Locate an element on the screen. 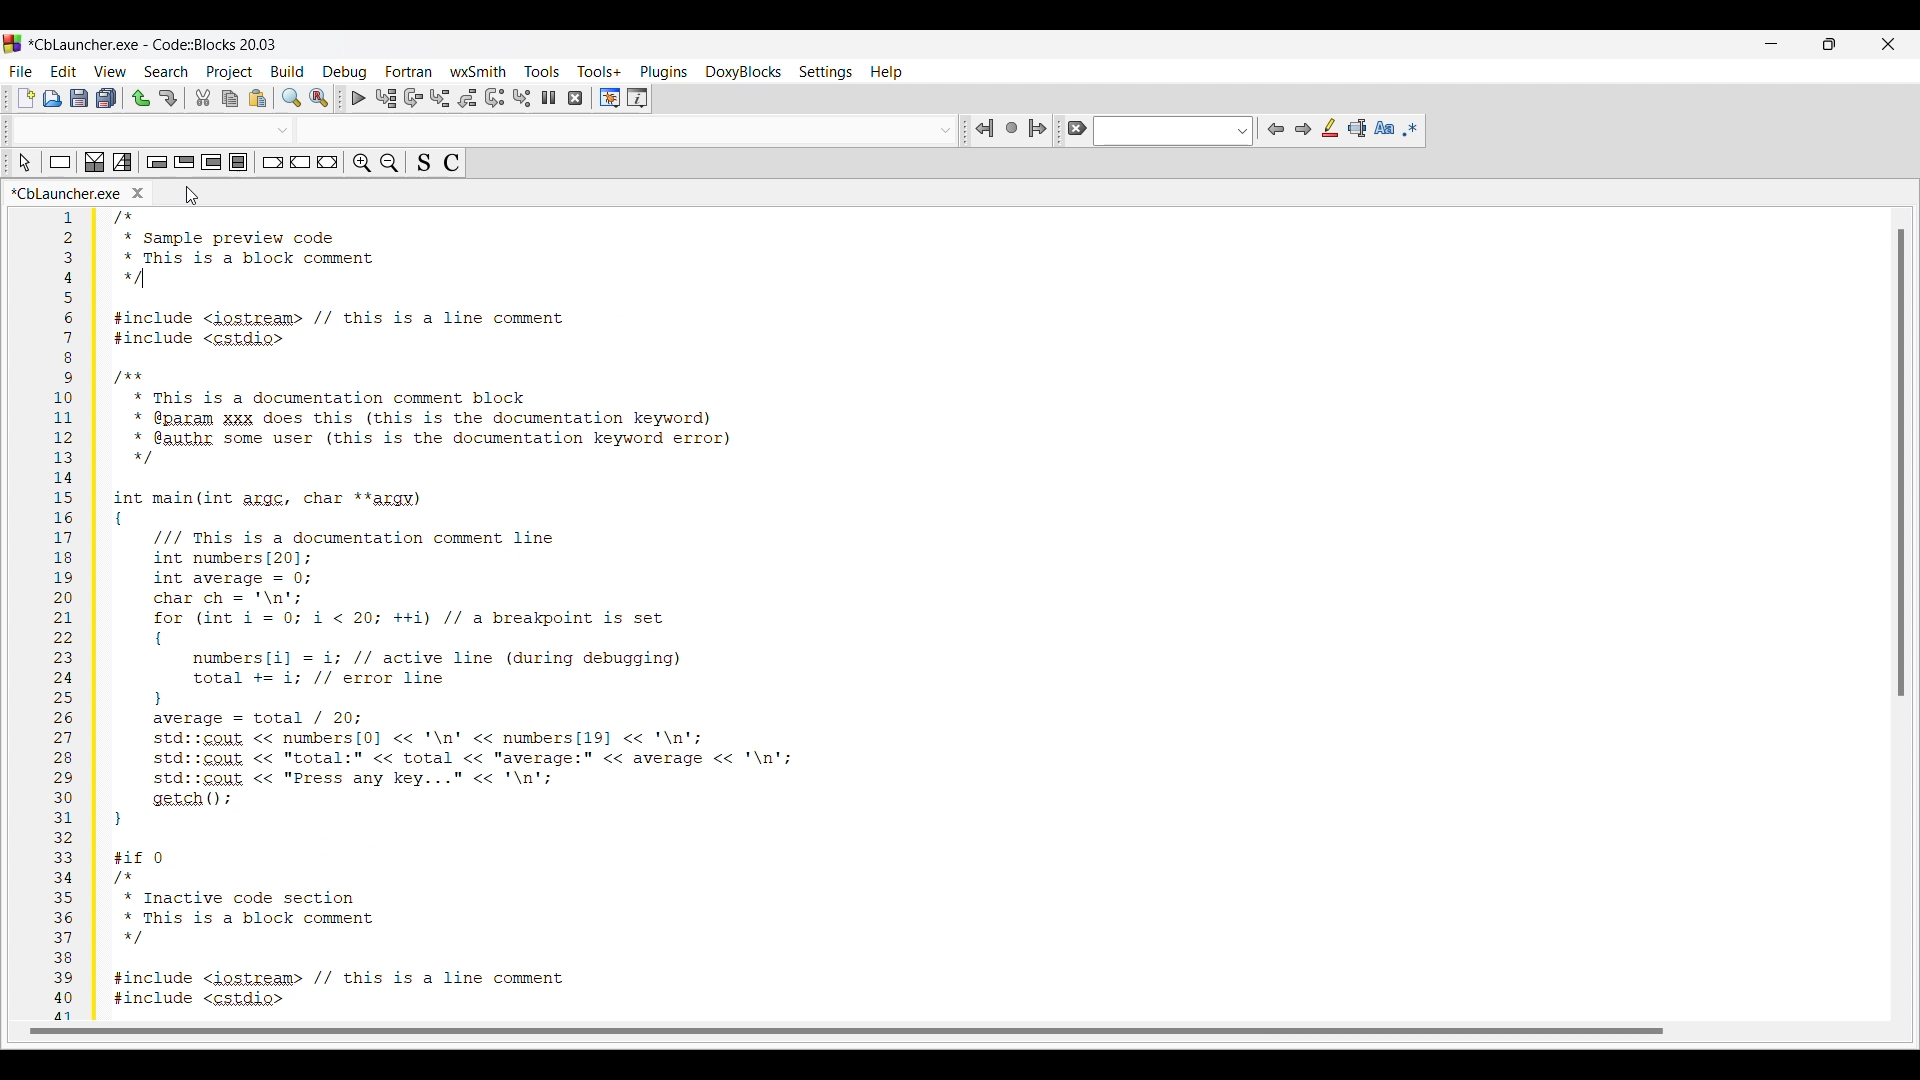 The image size is (1920, 1080). Last jump is located at coordinates (1012, 128).